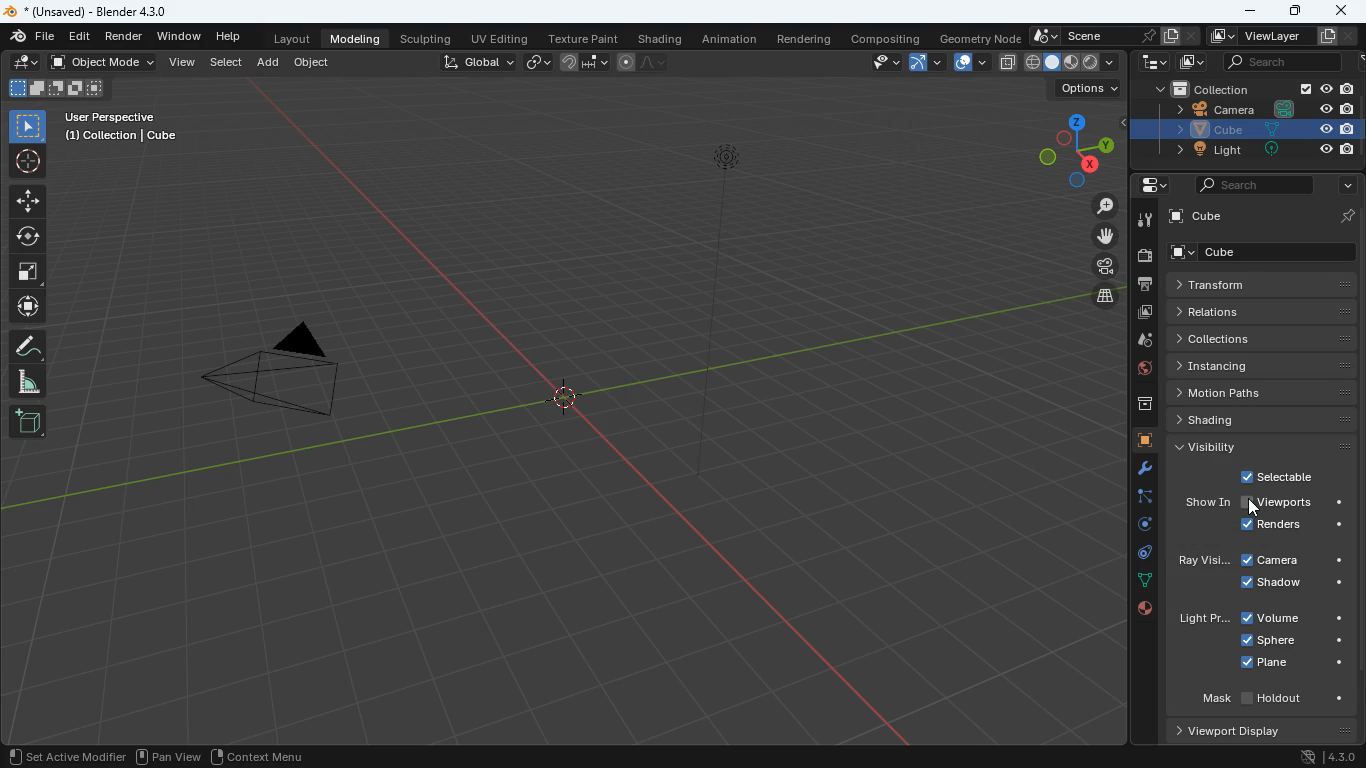  Describe the element at coordinates (28, 201) in the screenshot. I see `aim` at that location.